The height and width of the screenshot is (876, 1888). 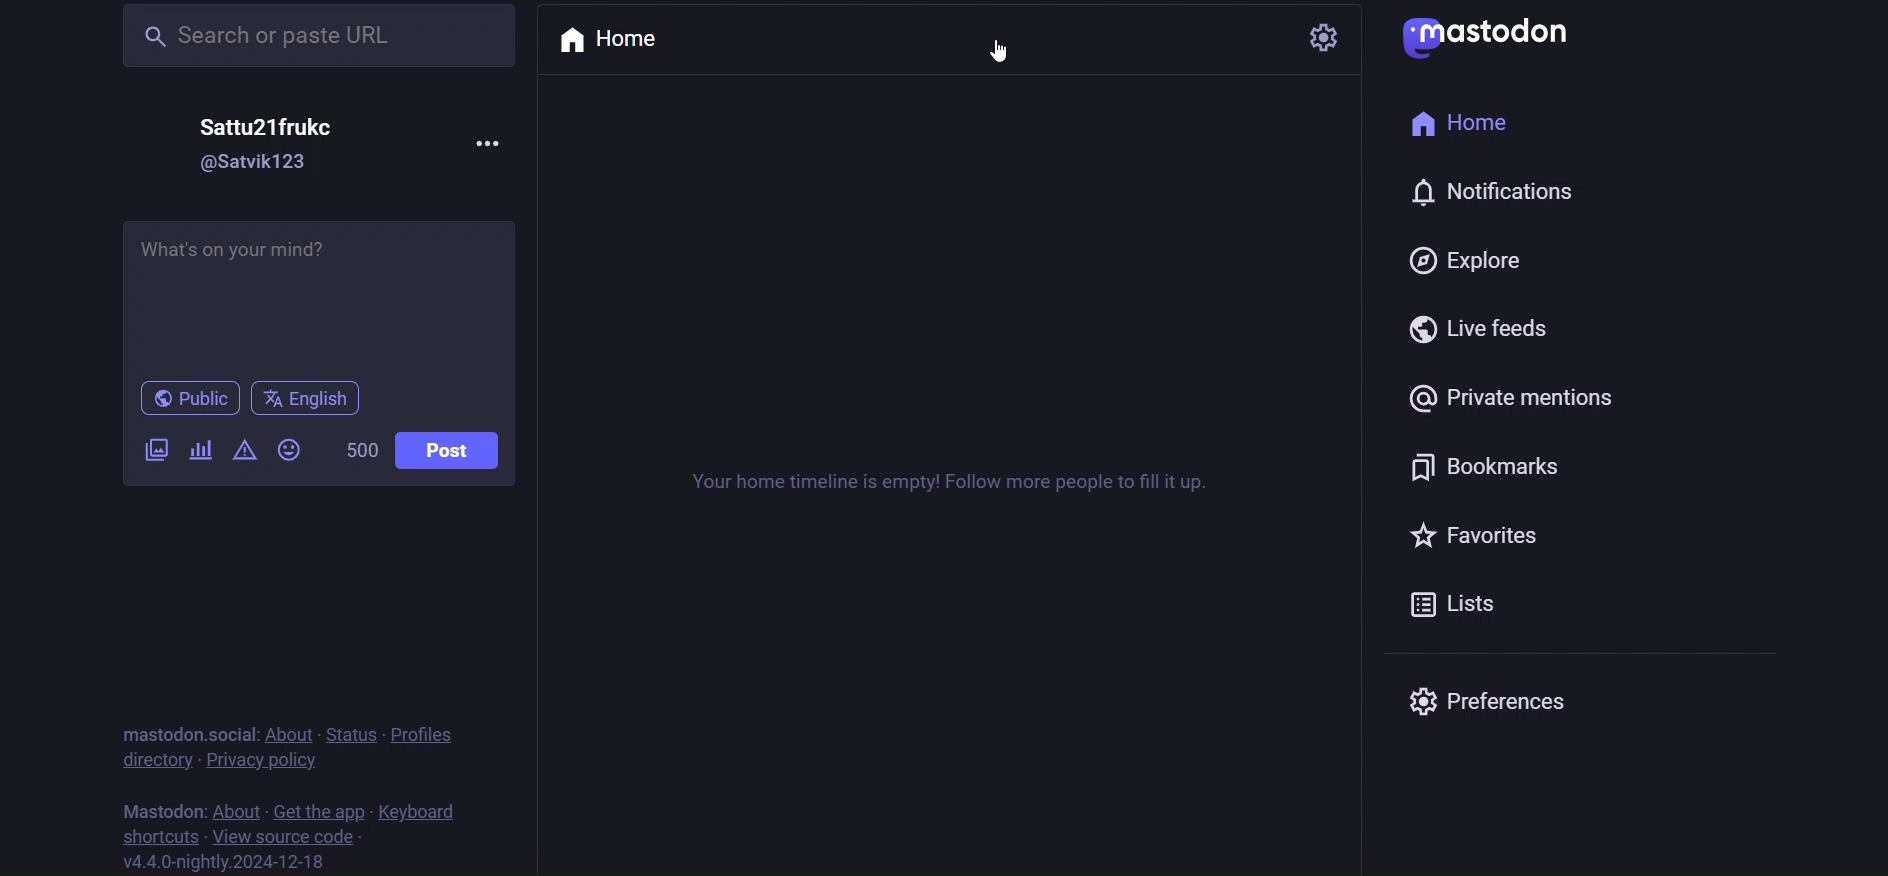 What do you see at coordinates (225, 860) in the screenshot?
I see `version` at bounding box center [225, 860].